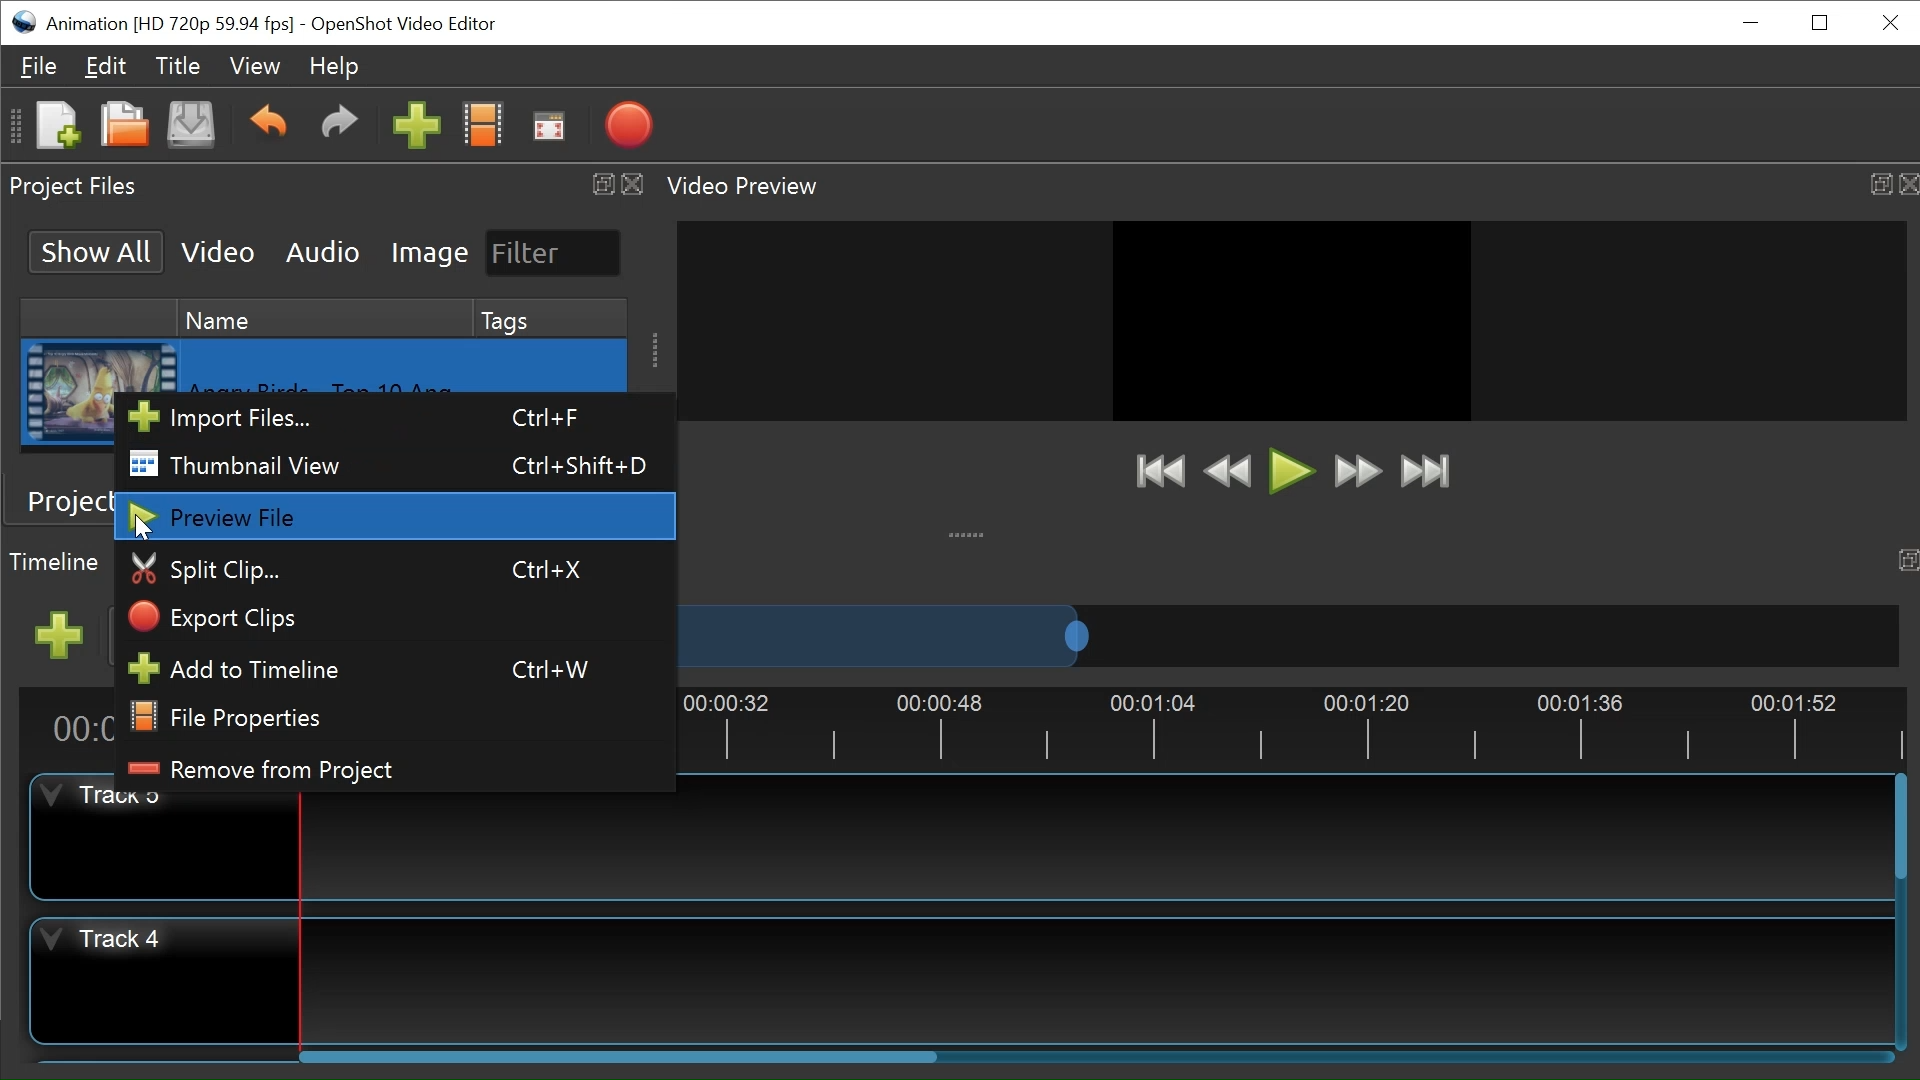 Image resolution: width=1920 pixels, height=1080 pixels. What do you see at coordinates (397, 517) in the screenshot?
I see `Preview File` at bounding box center [397, 517].